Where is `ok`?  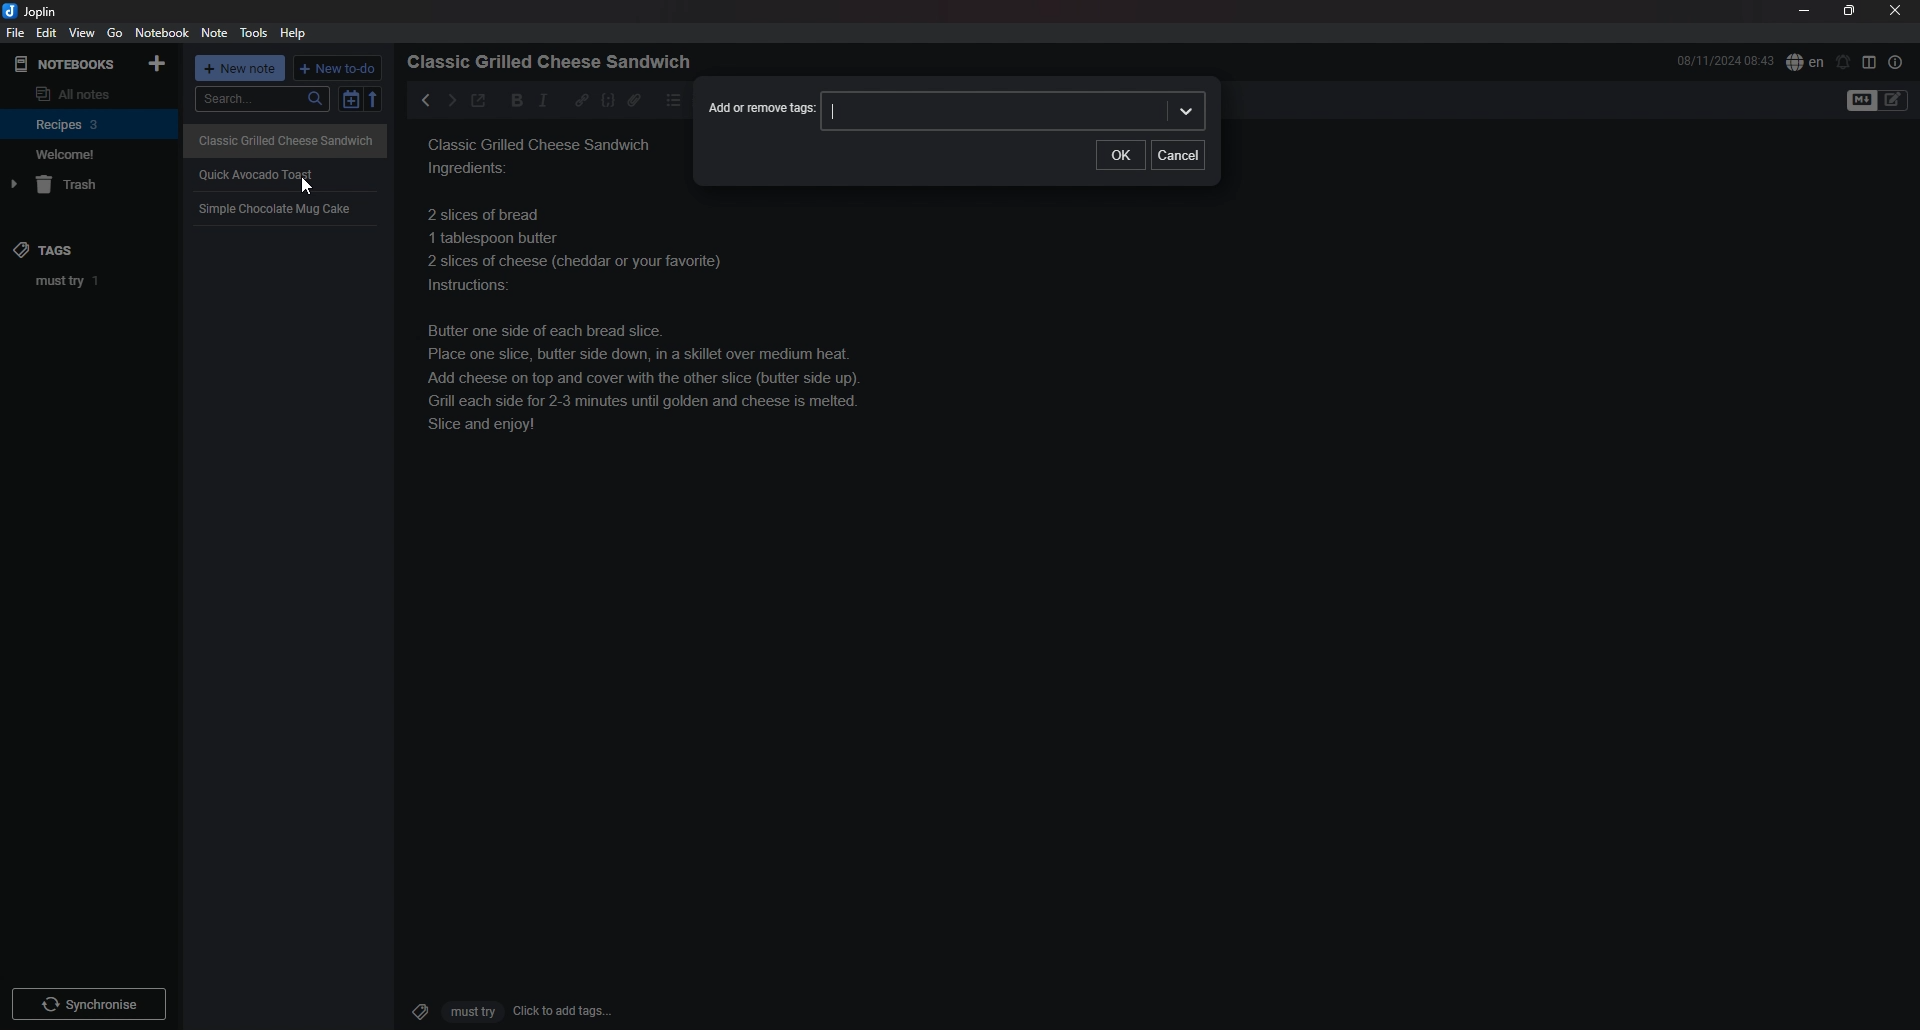
ok is located at coordinates (1121, 155).